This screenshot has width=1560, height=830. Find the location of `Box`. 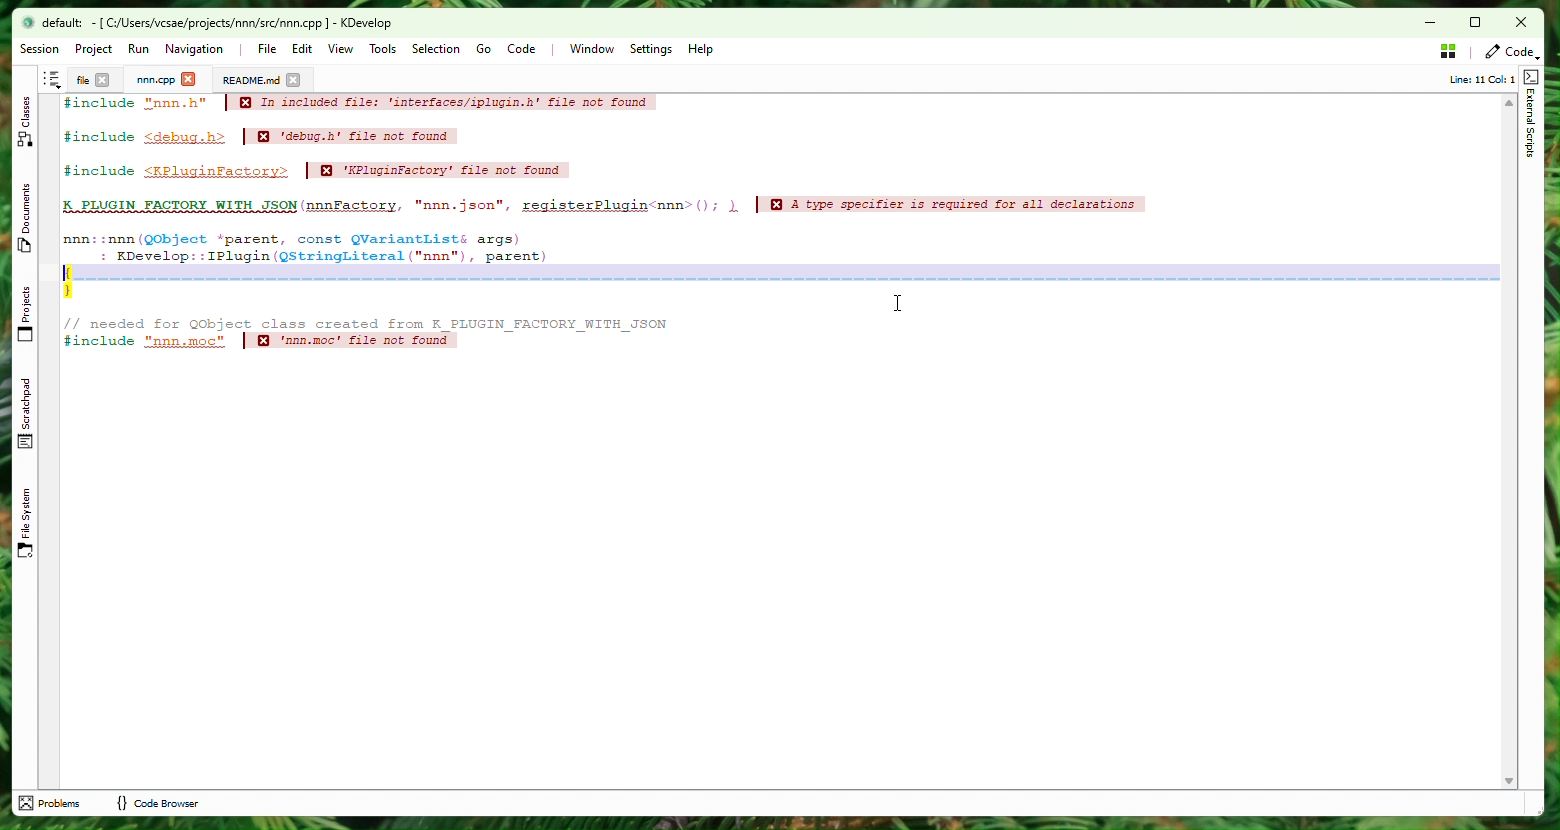

Box is located at coordinates (1482, 22).